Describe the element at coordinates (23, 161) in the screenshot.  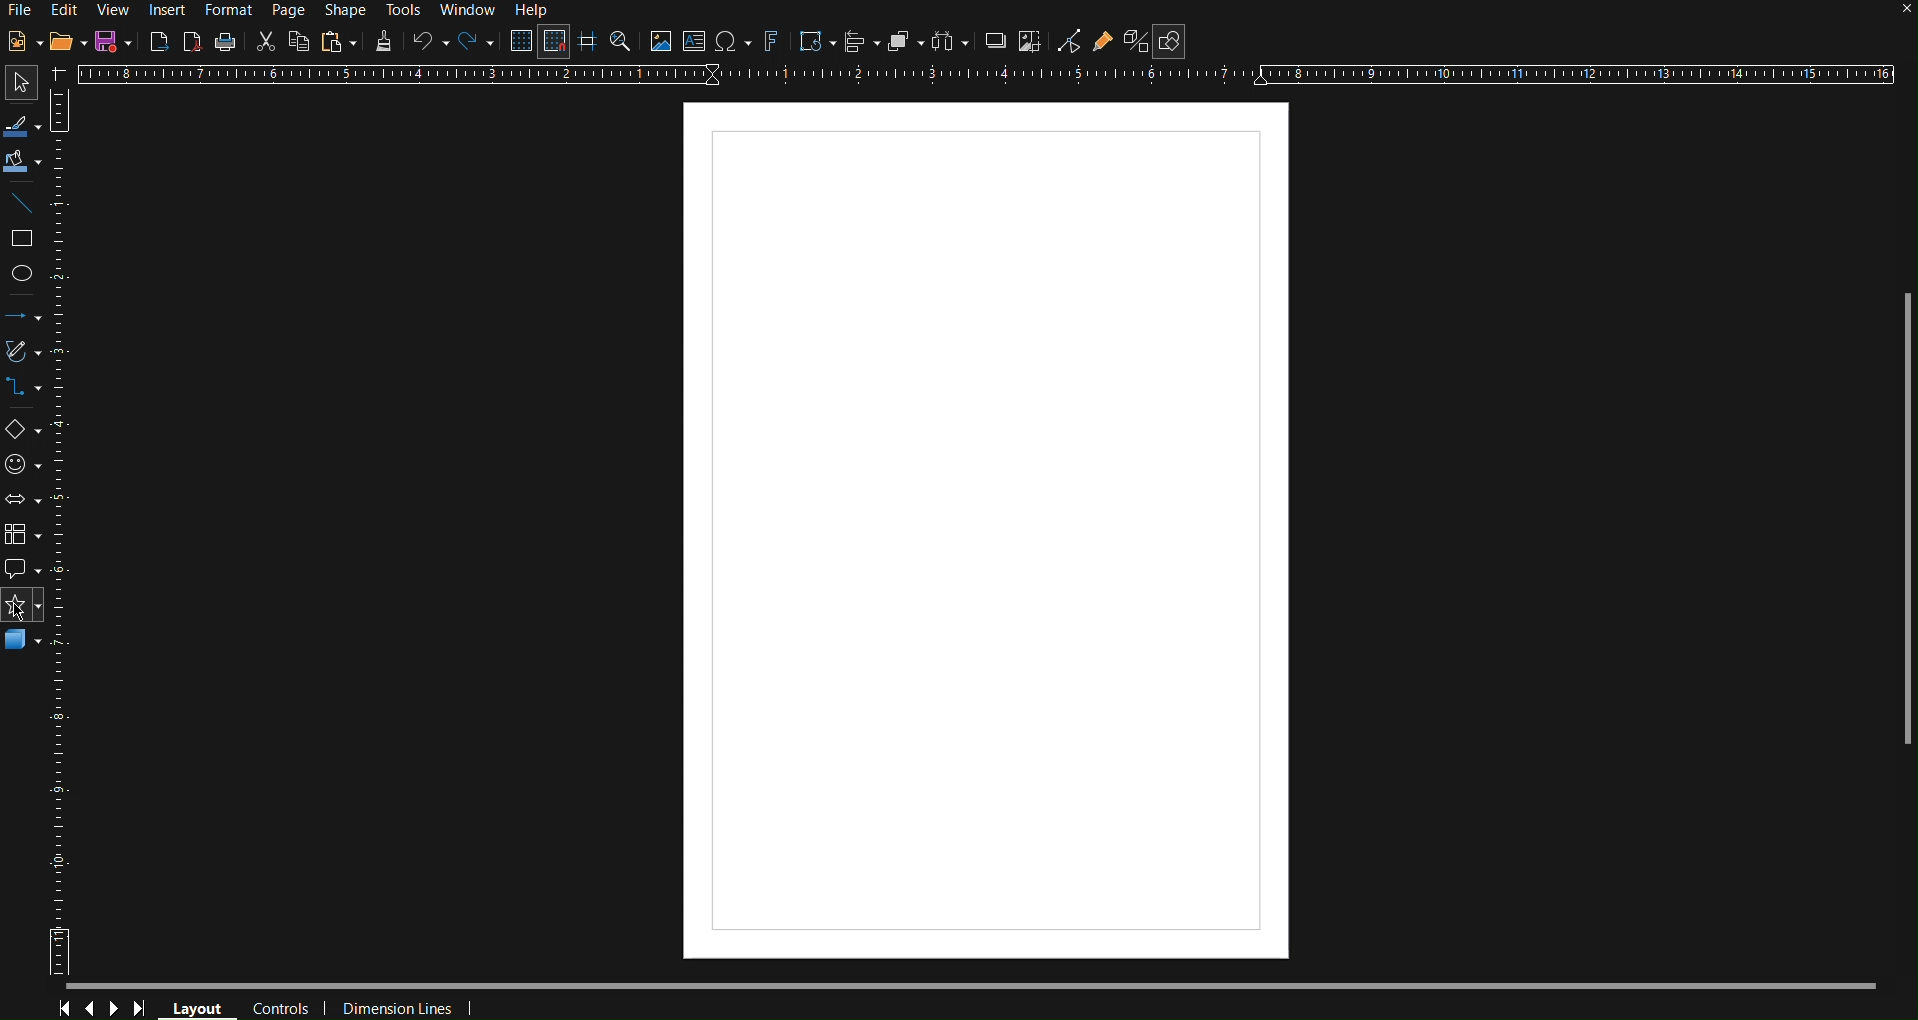
I see `Fill Color` at that location.